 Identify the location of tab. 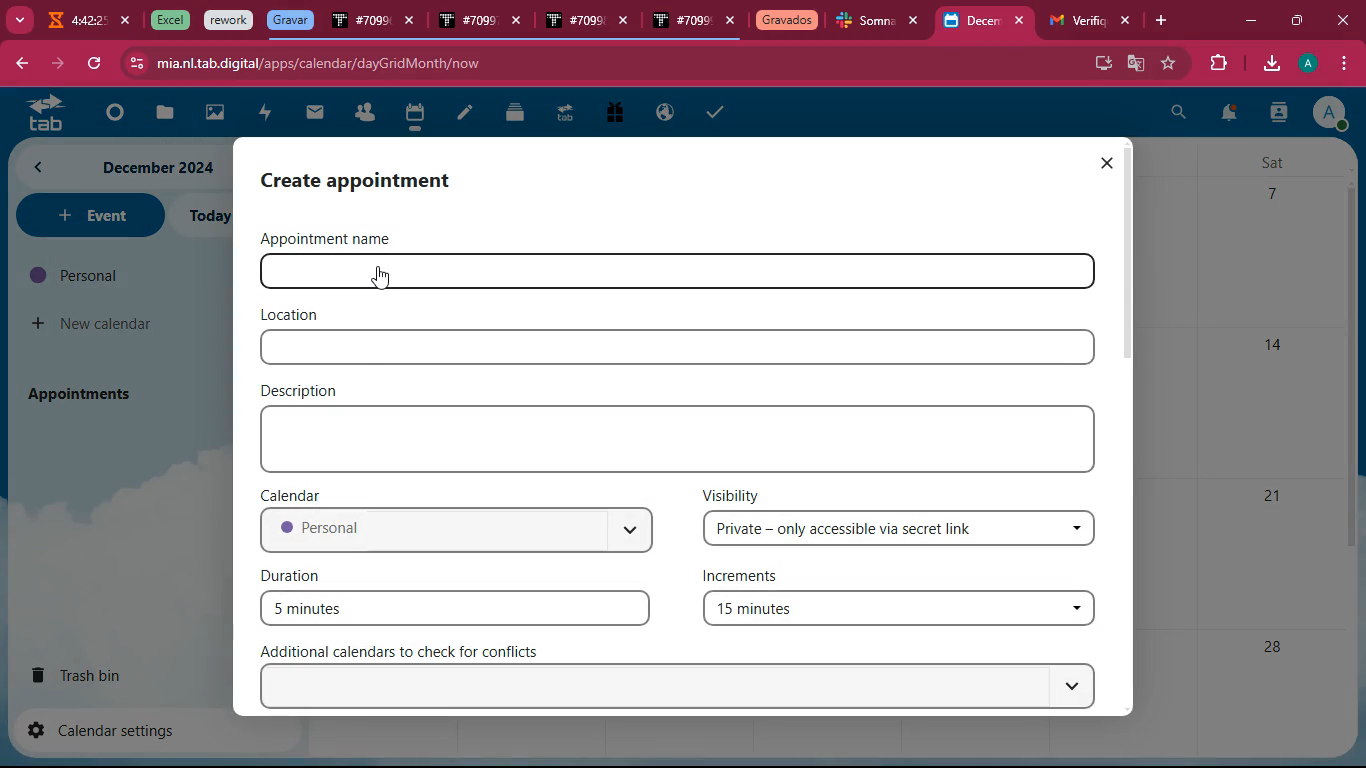
(681, 23).